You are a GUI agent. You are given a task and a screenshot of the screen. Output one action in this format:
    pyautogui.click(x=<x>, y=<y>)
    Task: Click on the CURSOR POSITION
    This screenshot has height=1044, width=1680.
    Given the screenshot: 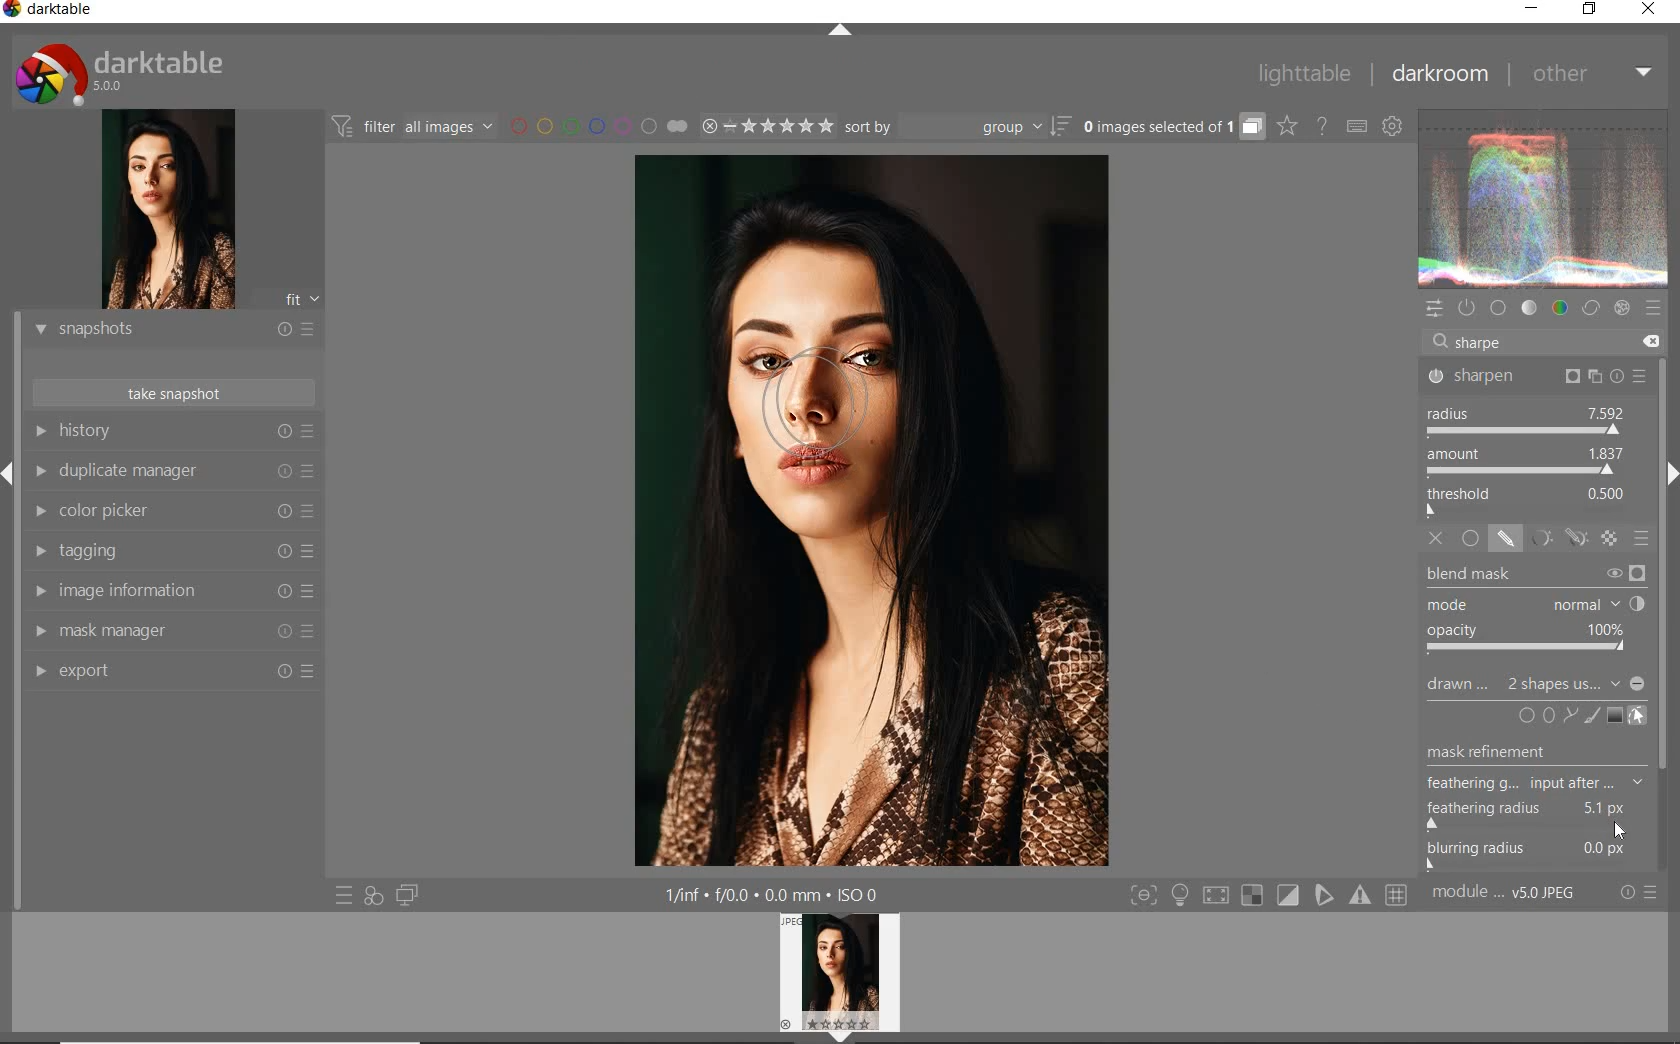 What is the action you would take?
    pyautogui.click(x=1621, y=832)
    